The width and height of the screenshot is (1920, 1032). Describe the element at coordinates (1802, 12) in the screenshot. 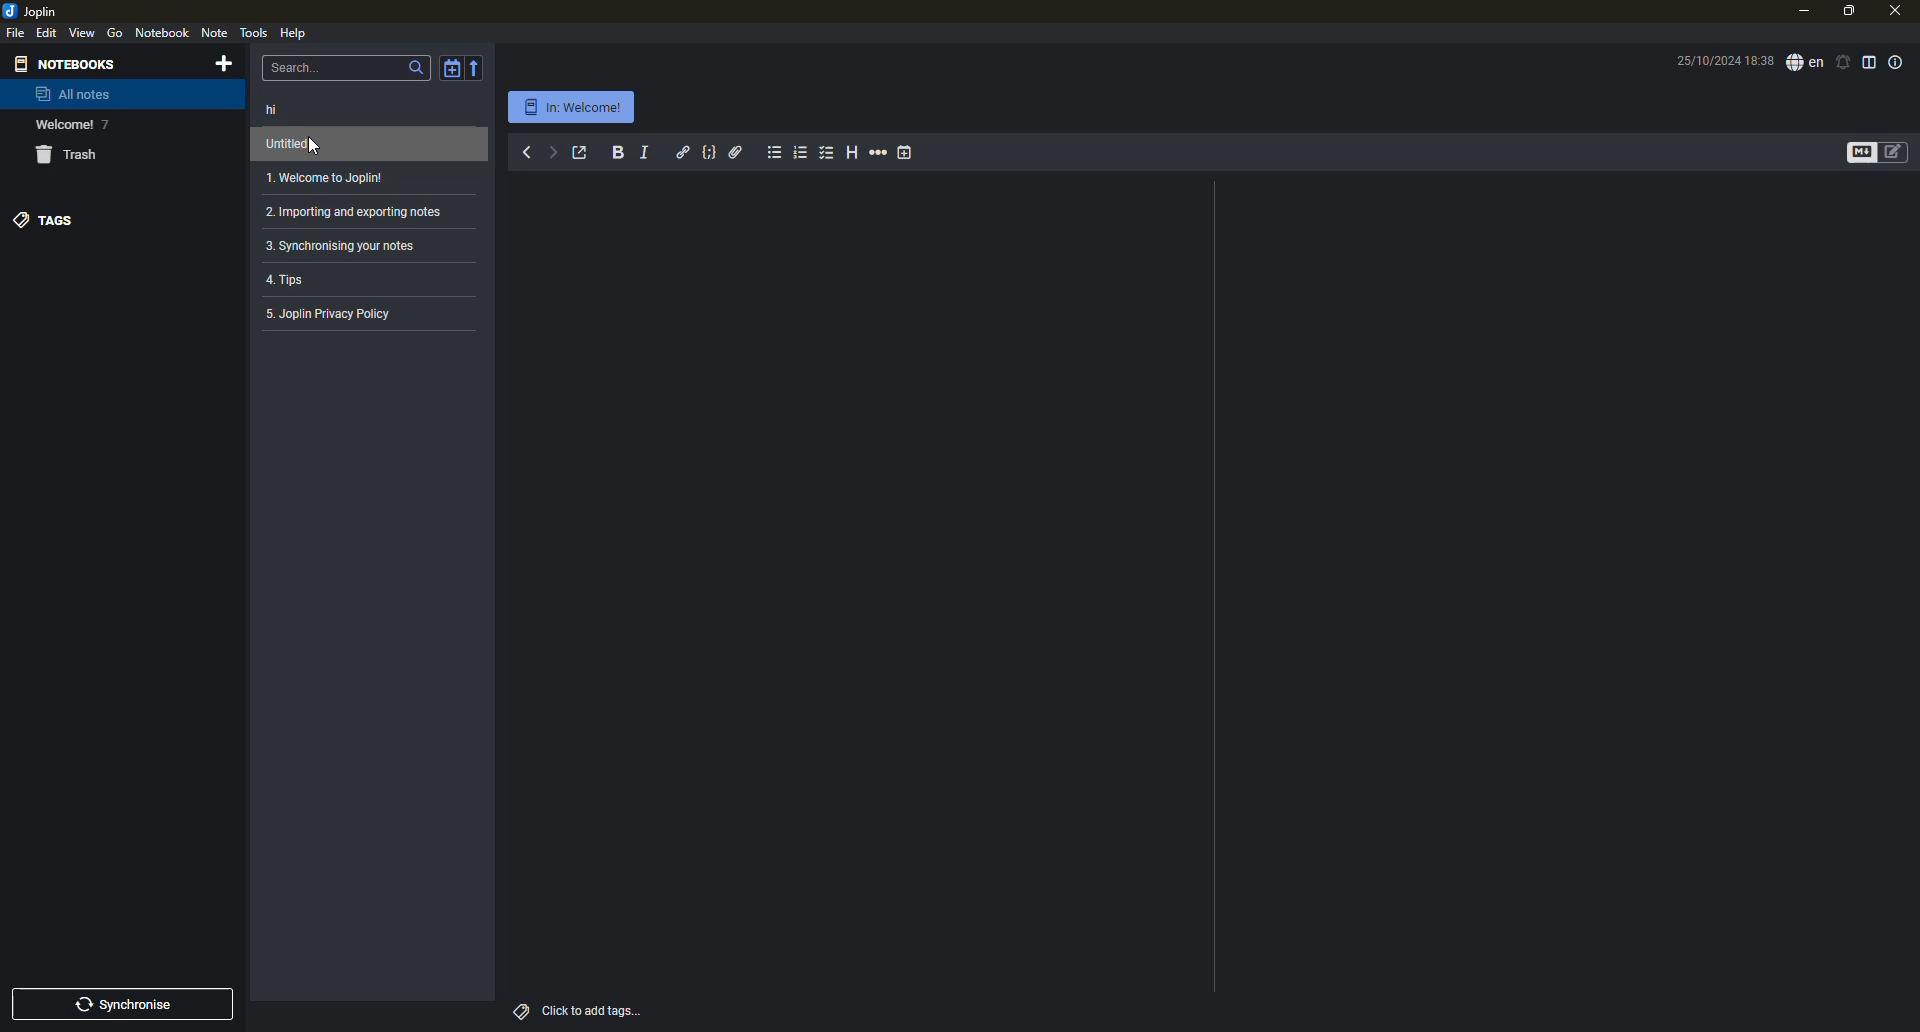

I see `minimize` at that location.